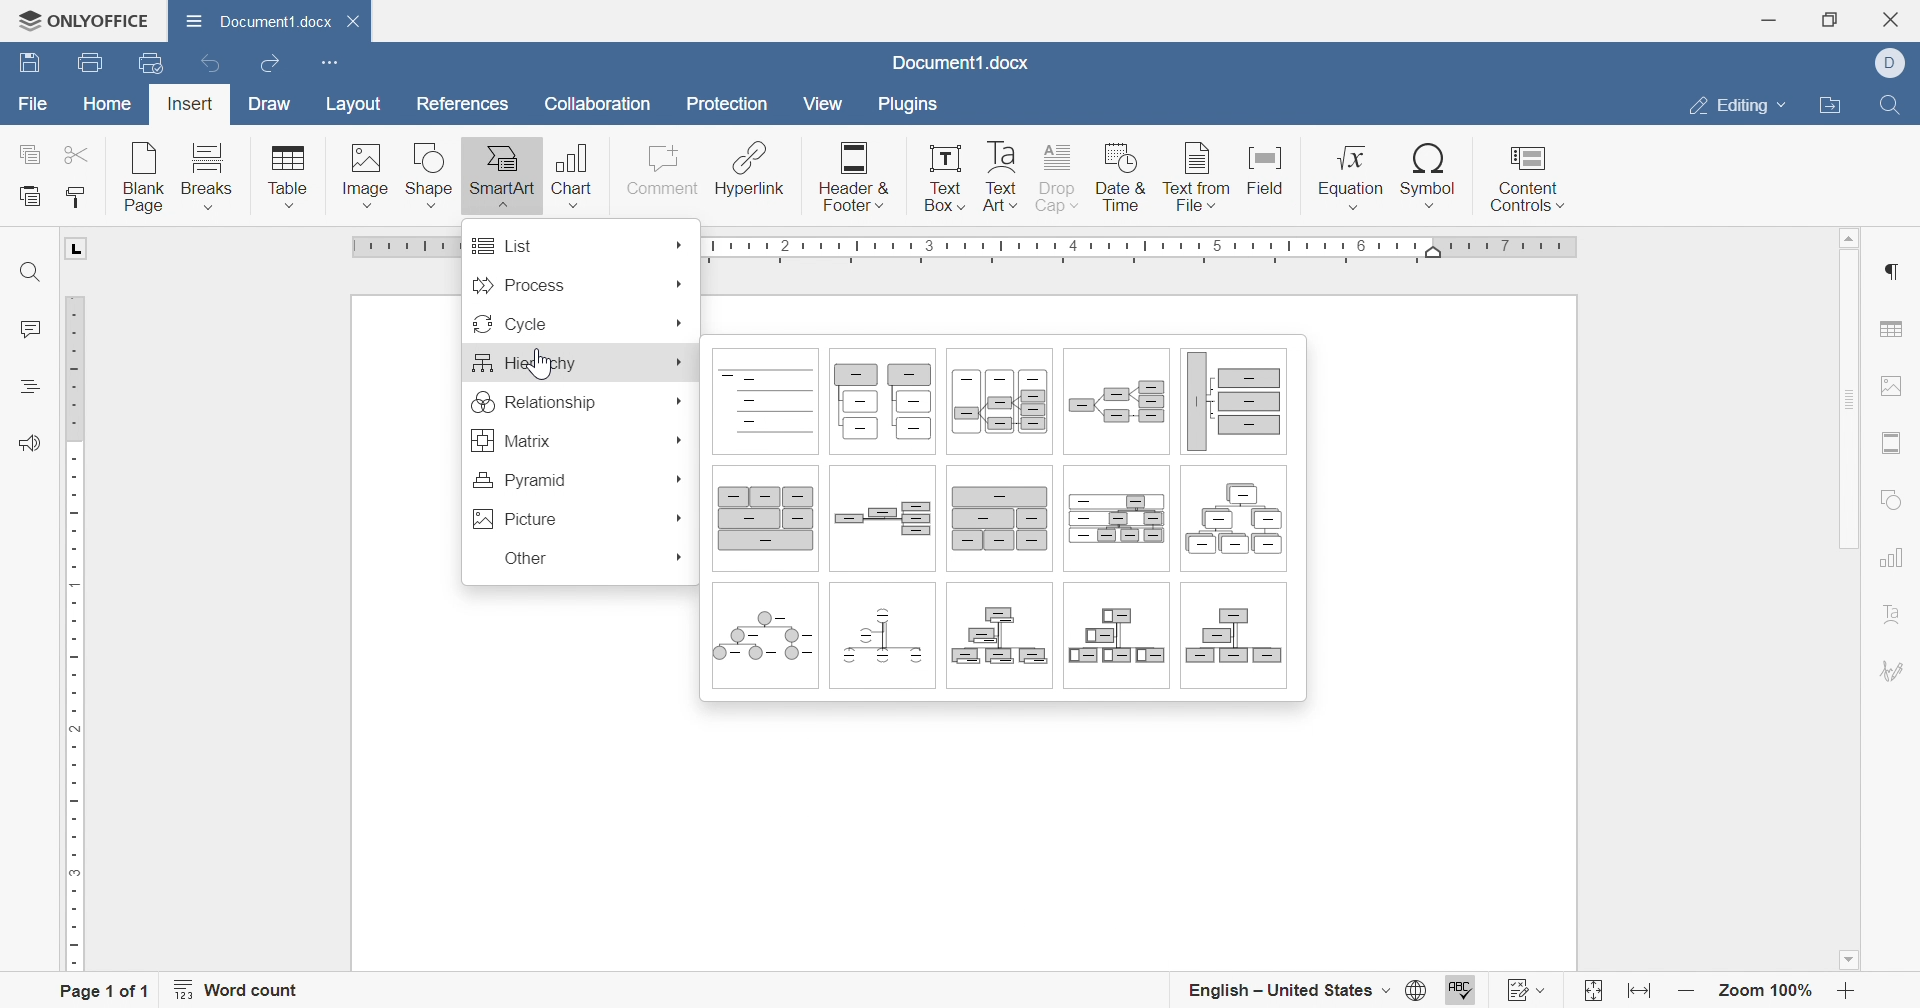  What do you see at coordinates (206, 63) in the screenshot?
I see `Undo` at bounding box center [206, 63].